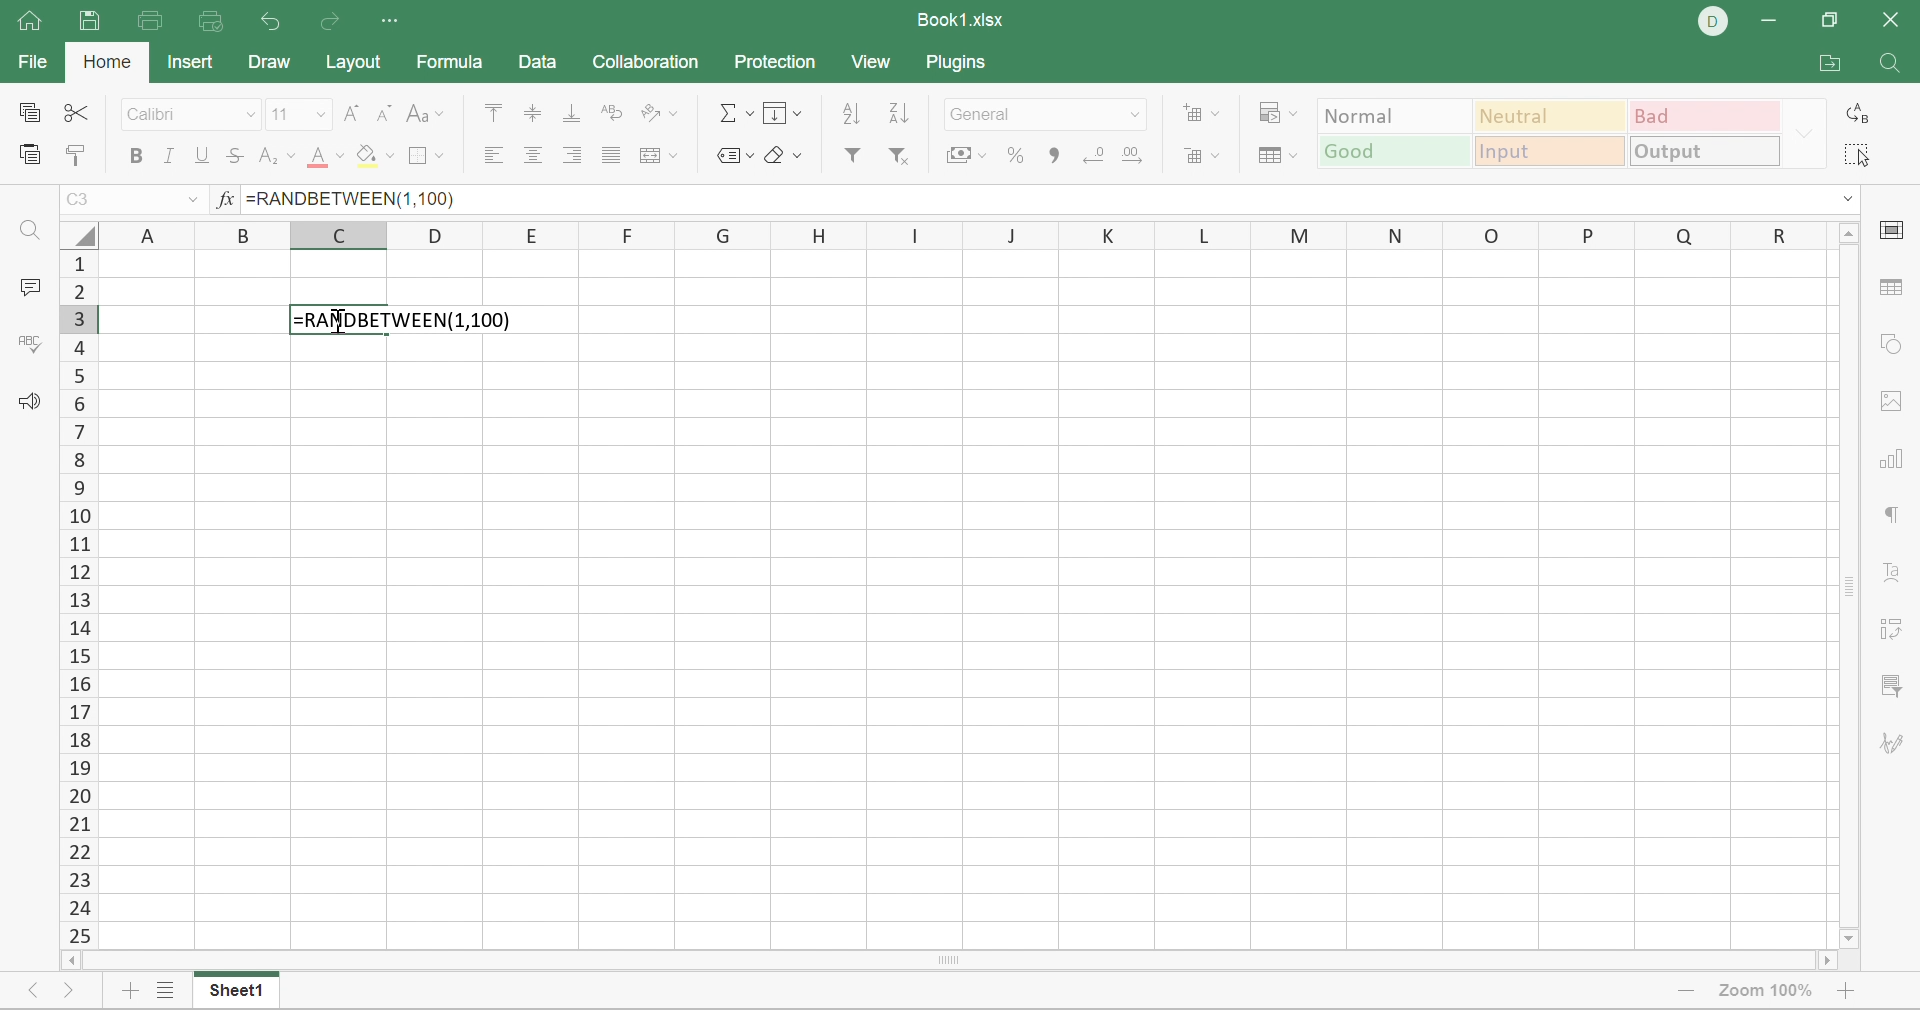 This screenshot has height=1010, width=1920. I want to click on Bold, so click(137, 156).